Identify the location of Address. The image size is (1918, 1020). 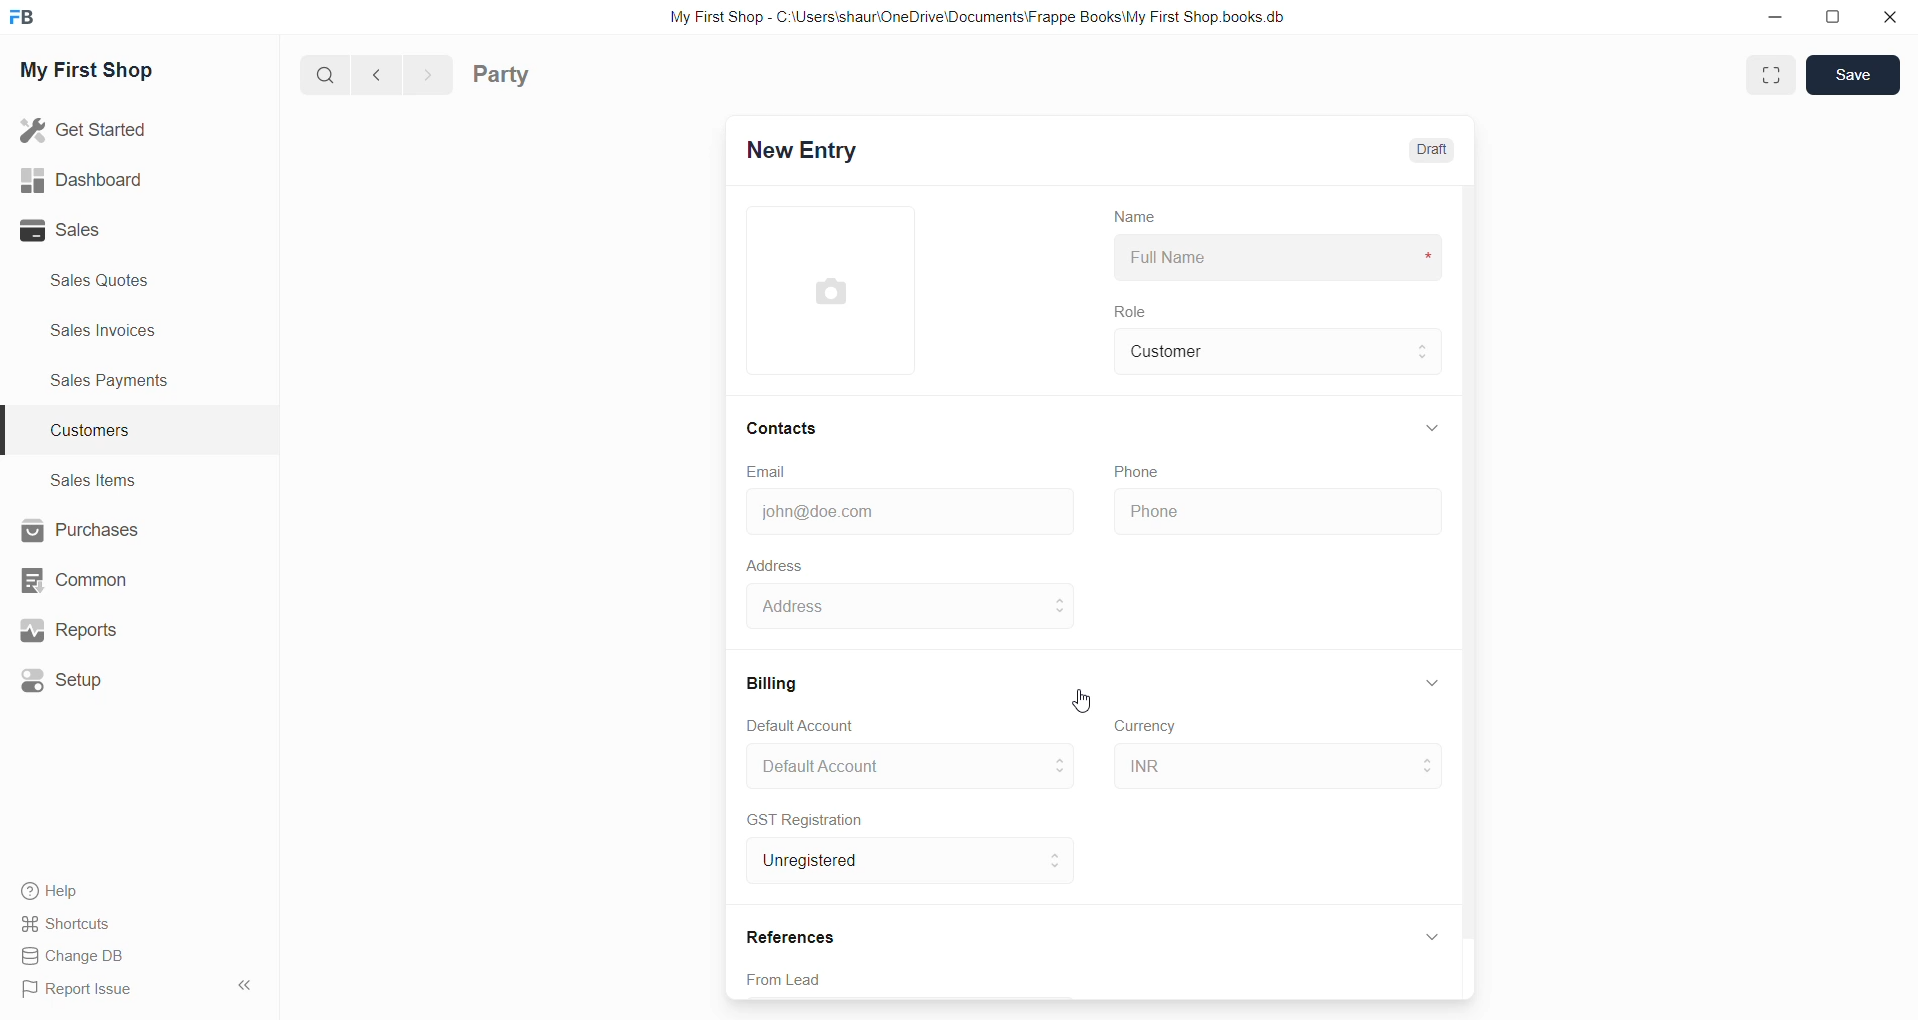
(775, 565).